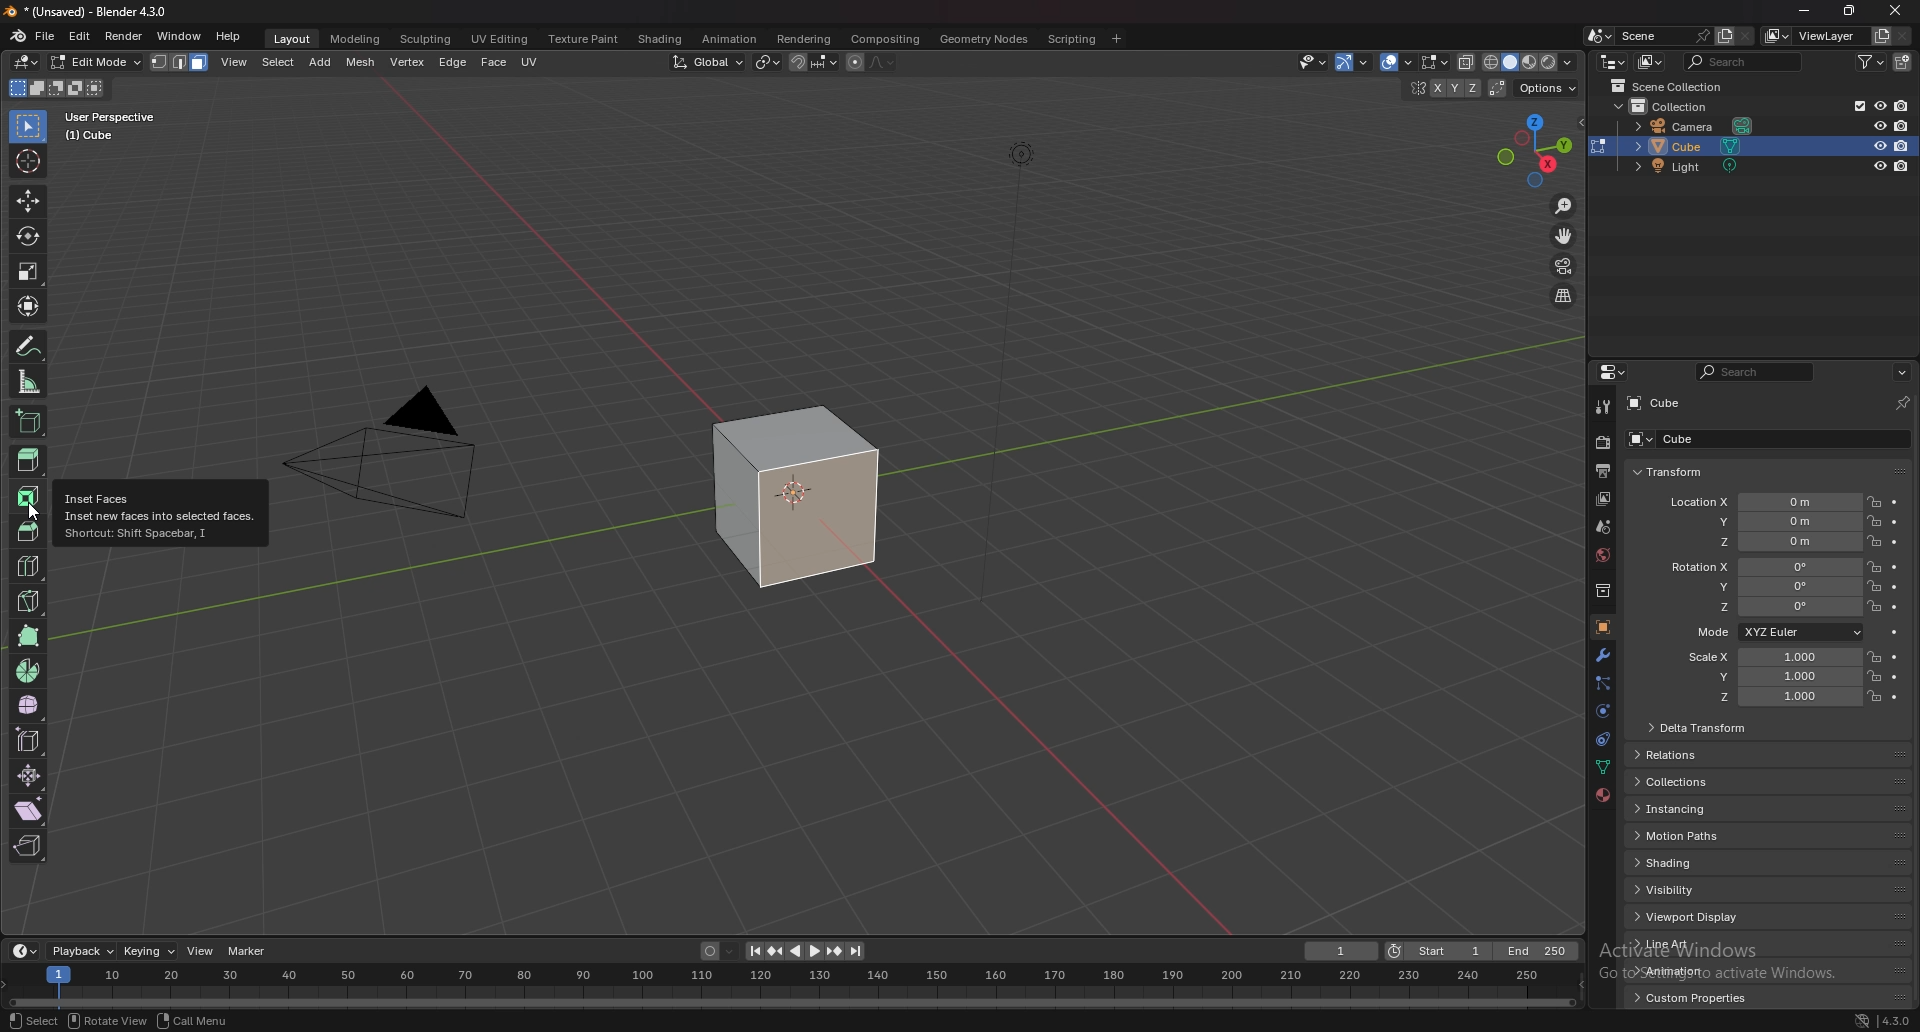 The width and height of the screenshot is (1920, 1032). What do you see at coordinates (1689, 944) in the screenshot?
I see `line art` at bounding box center [1689, 944].